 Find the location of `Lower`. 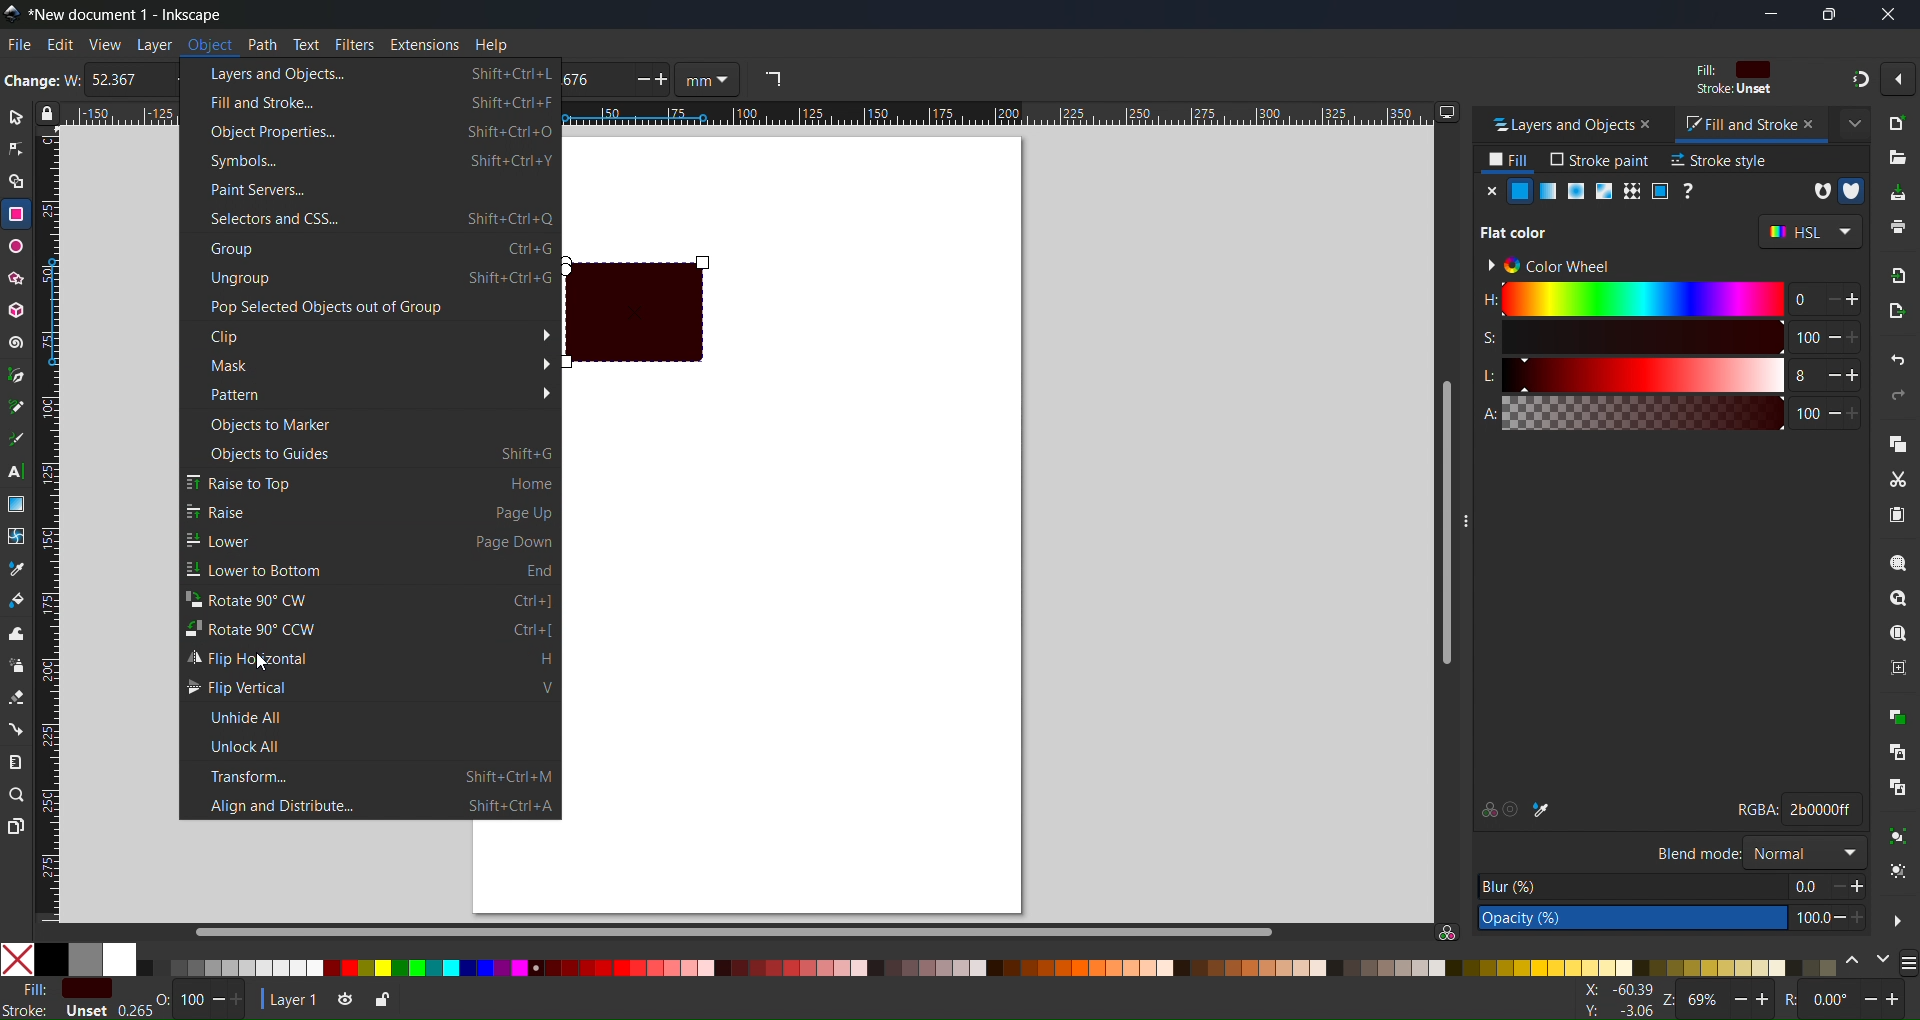

Lower is located at coordinates (370, 540).